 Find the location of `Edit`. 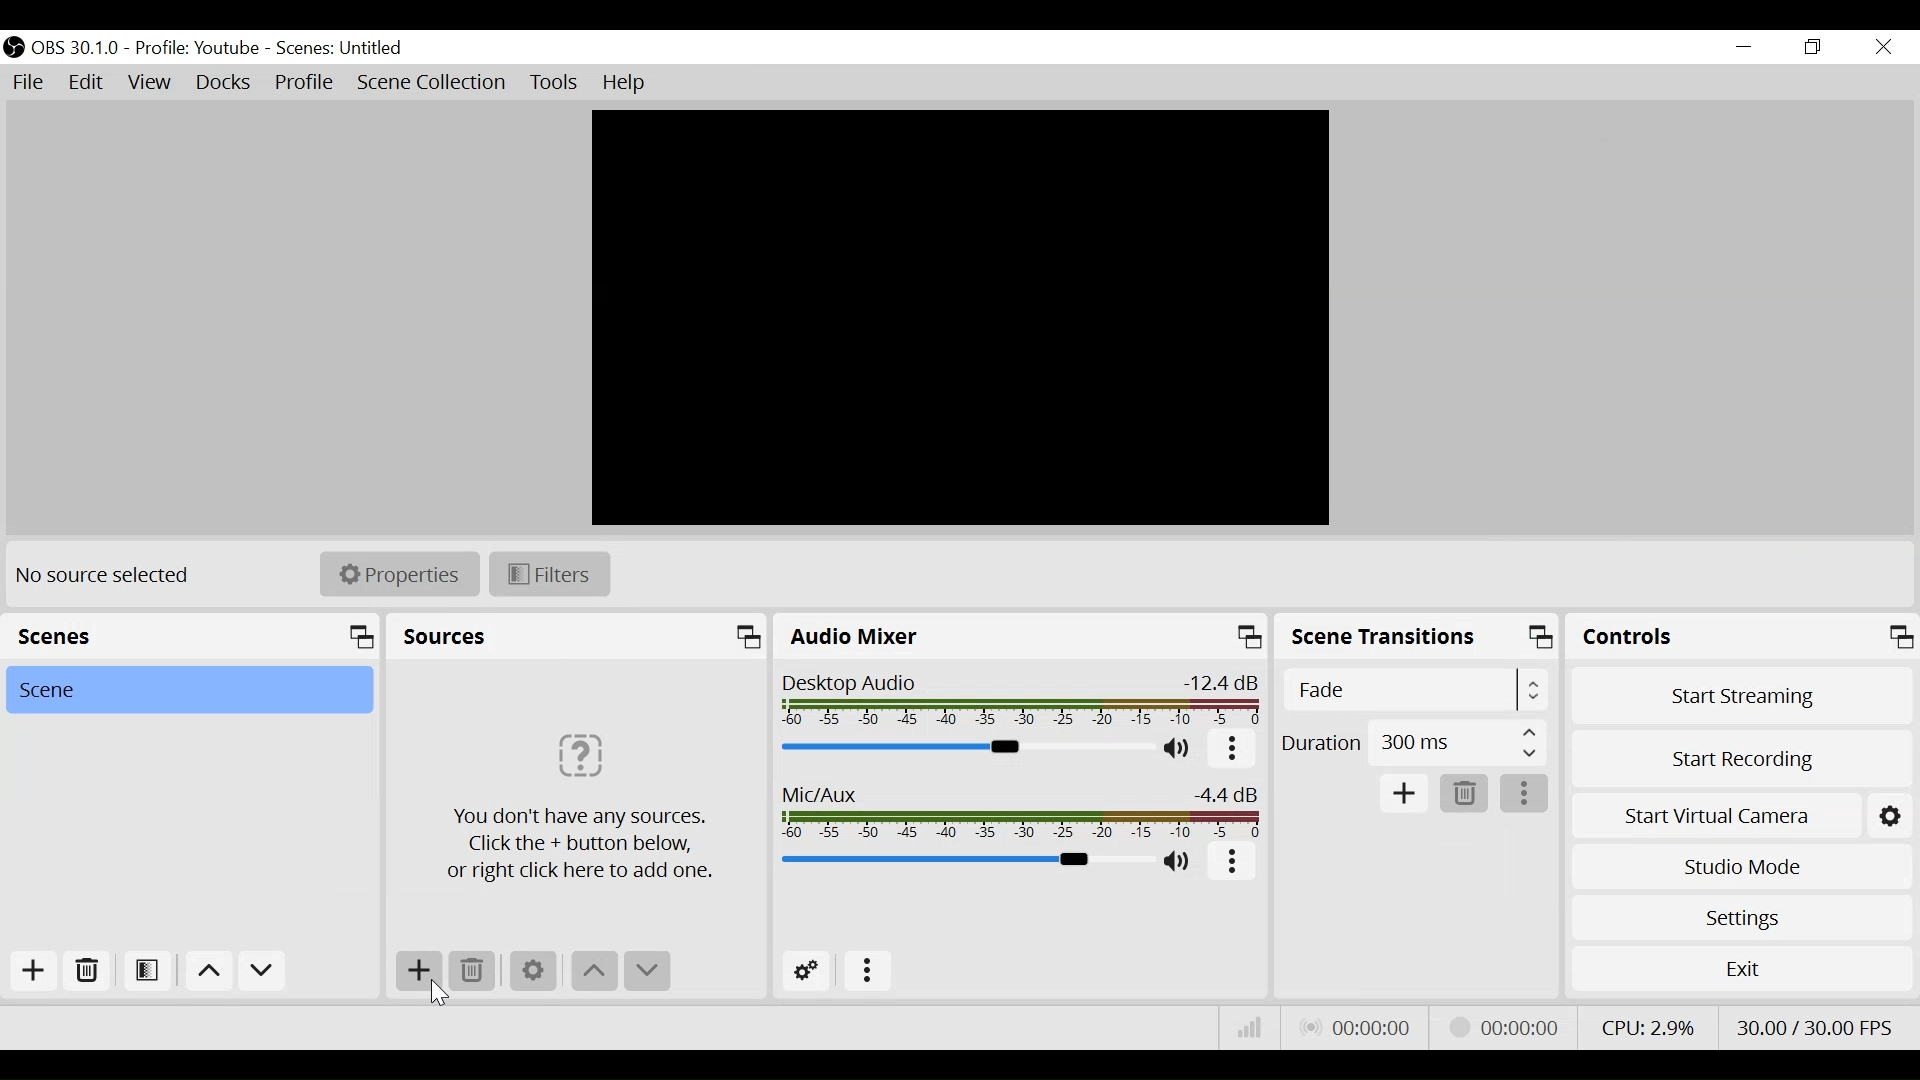

Edit is located at coordinates (86, 81).